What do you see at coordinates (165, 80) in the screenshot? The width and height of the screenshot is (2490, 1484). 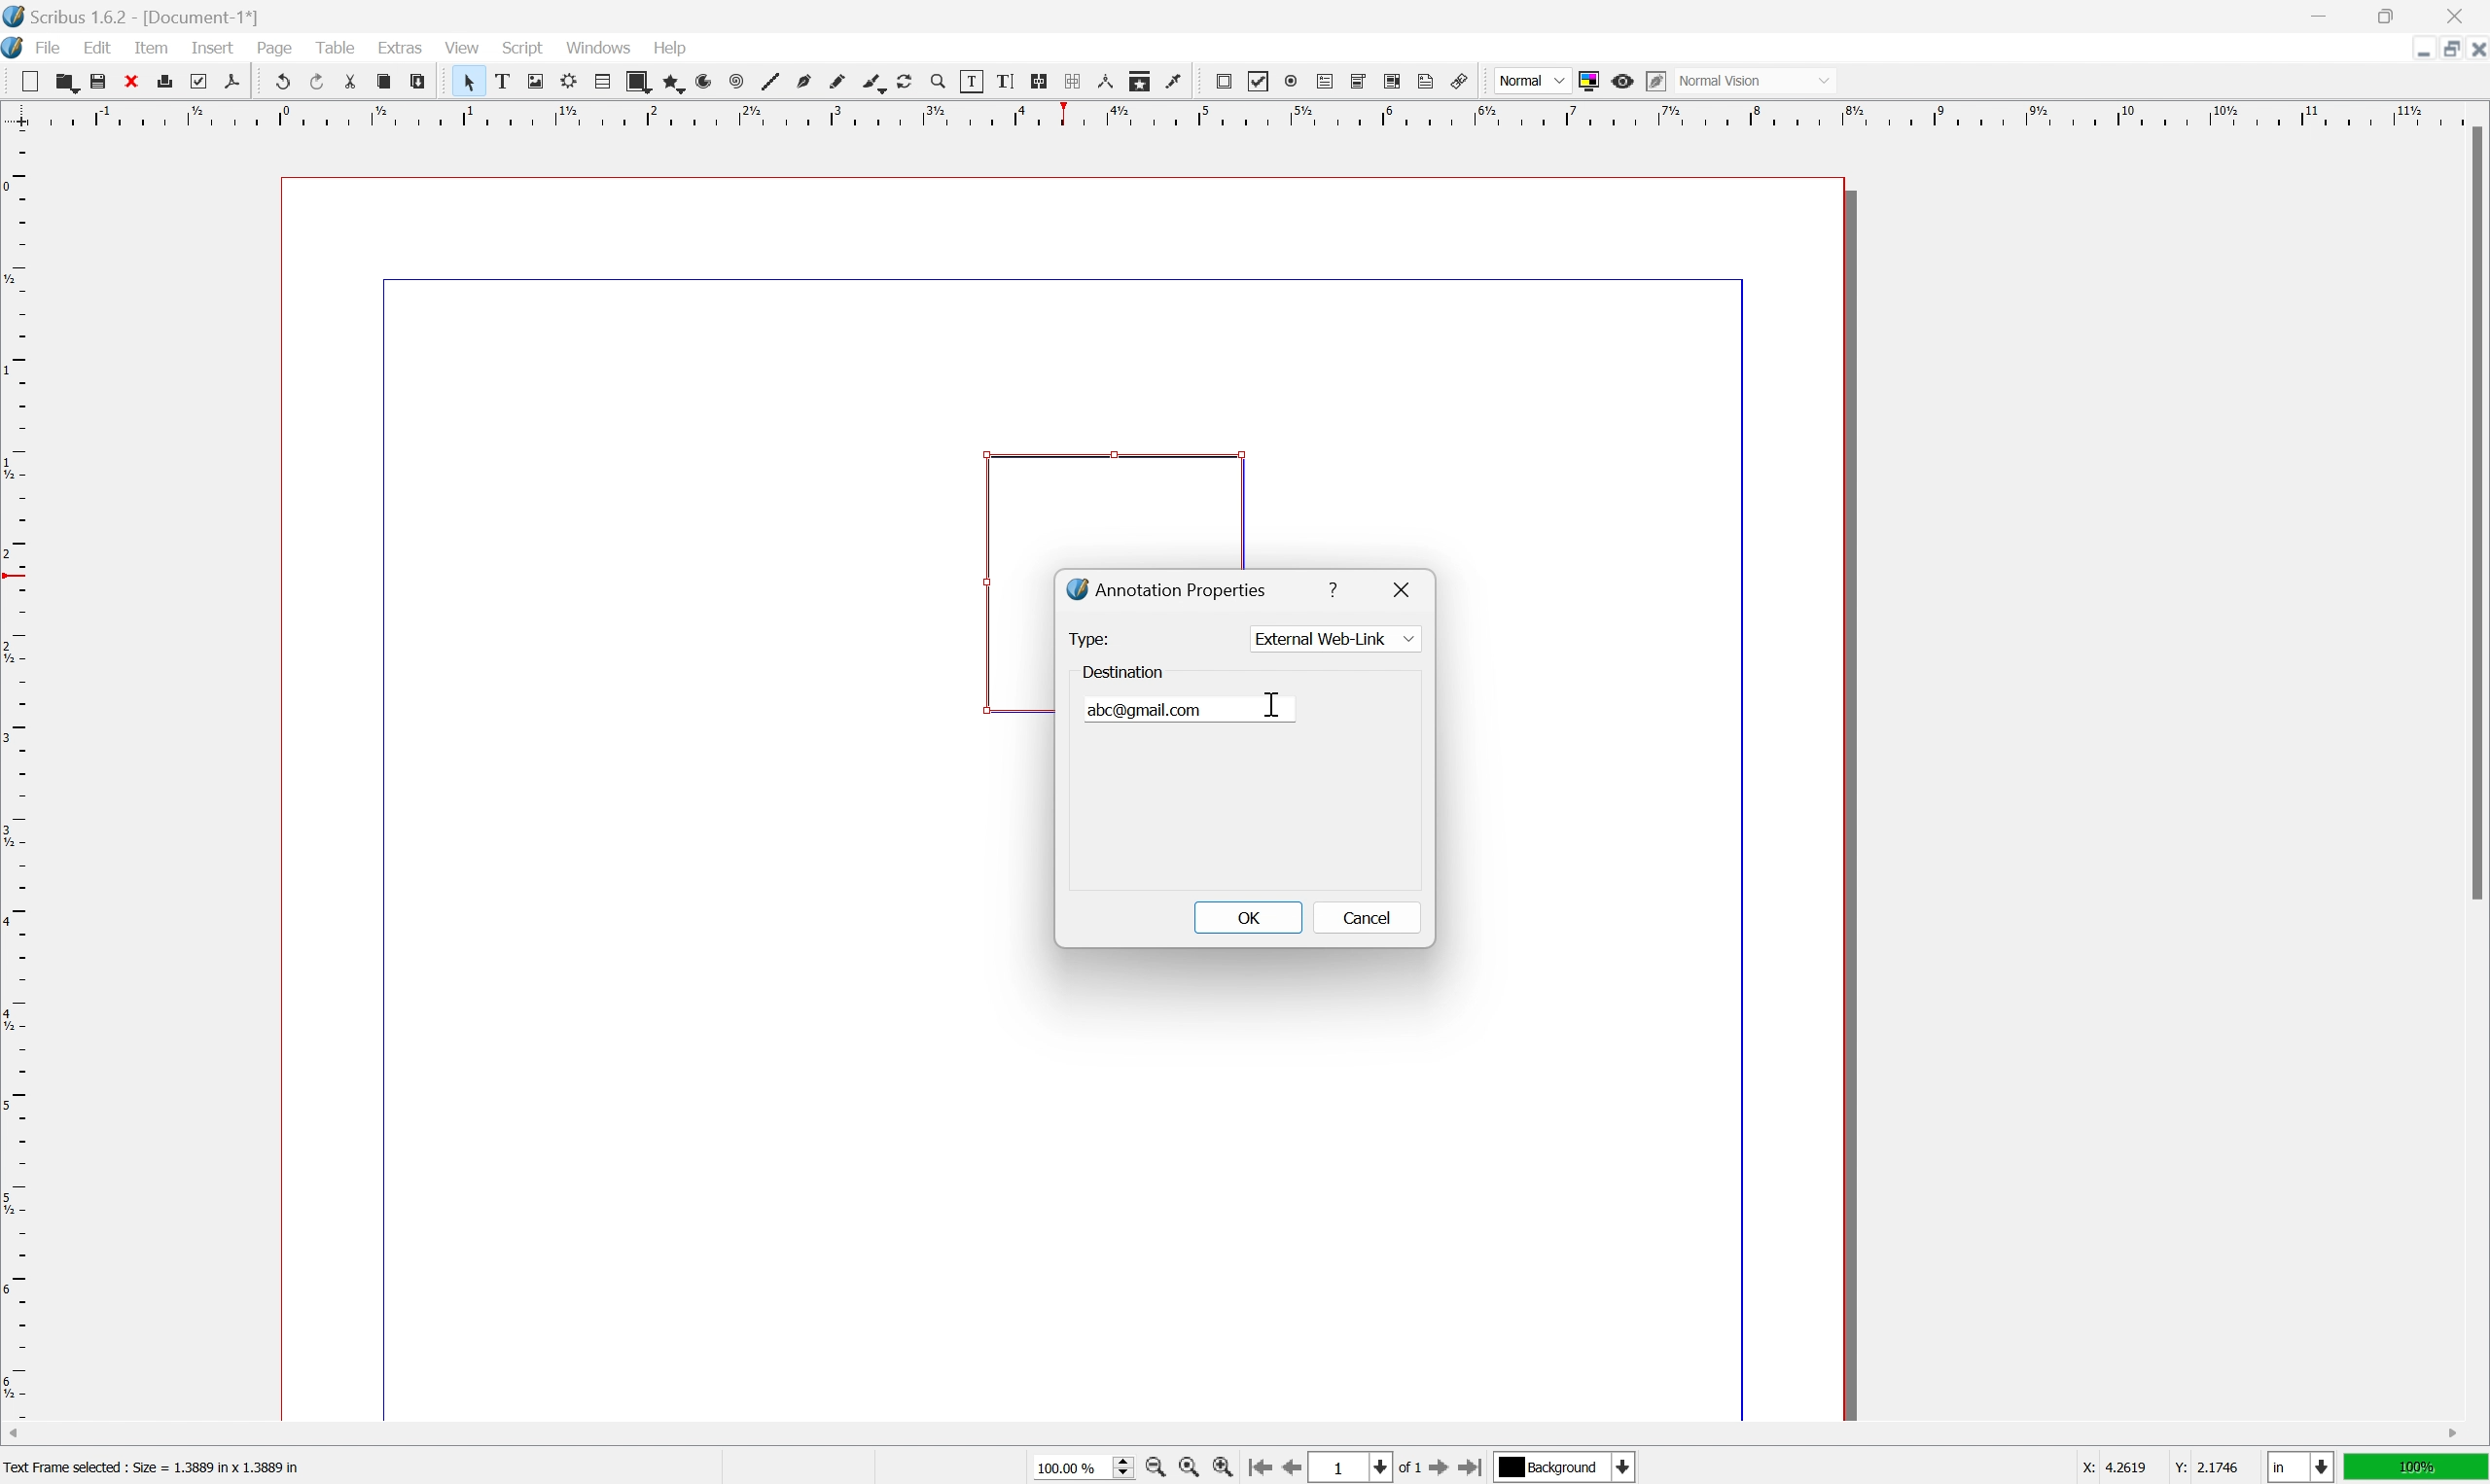 I see `print` at bounding box center [165, 80].